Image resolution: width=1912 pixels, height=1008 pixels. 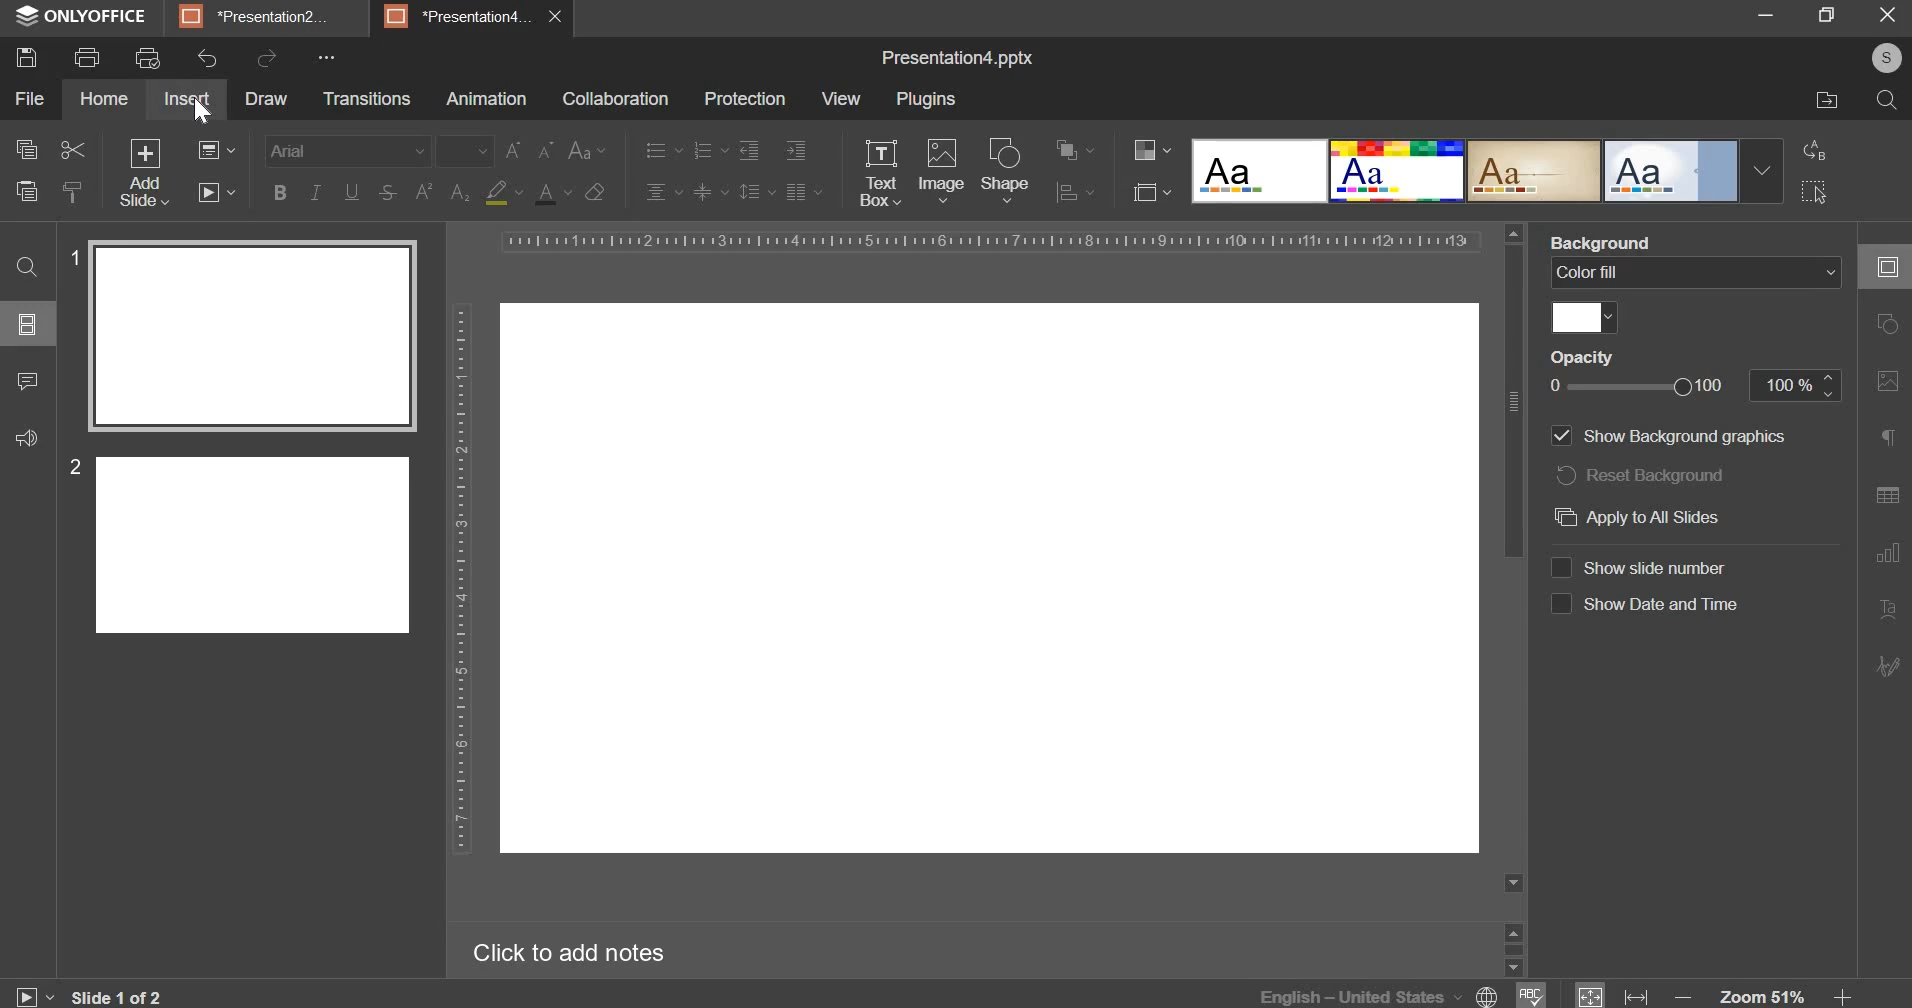 I want to click on print preview, so click(x=150, y=58).